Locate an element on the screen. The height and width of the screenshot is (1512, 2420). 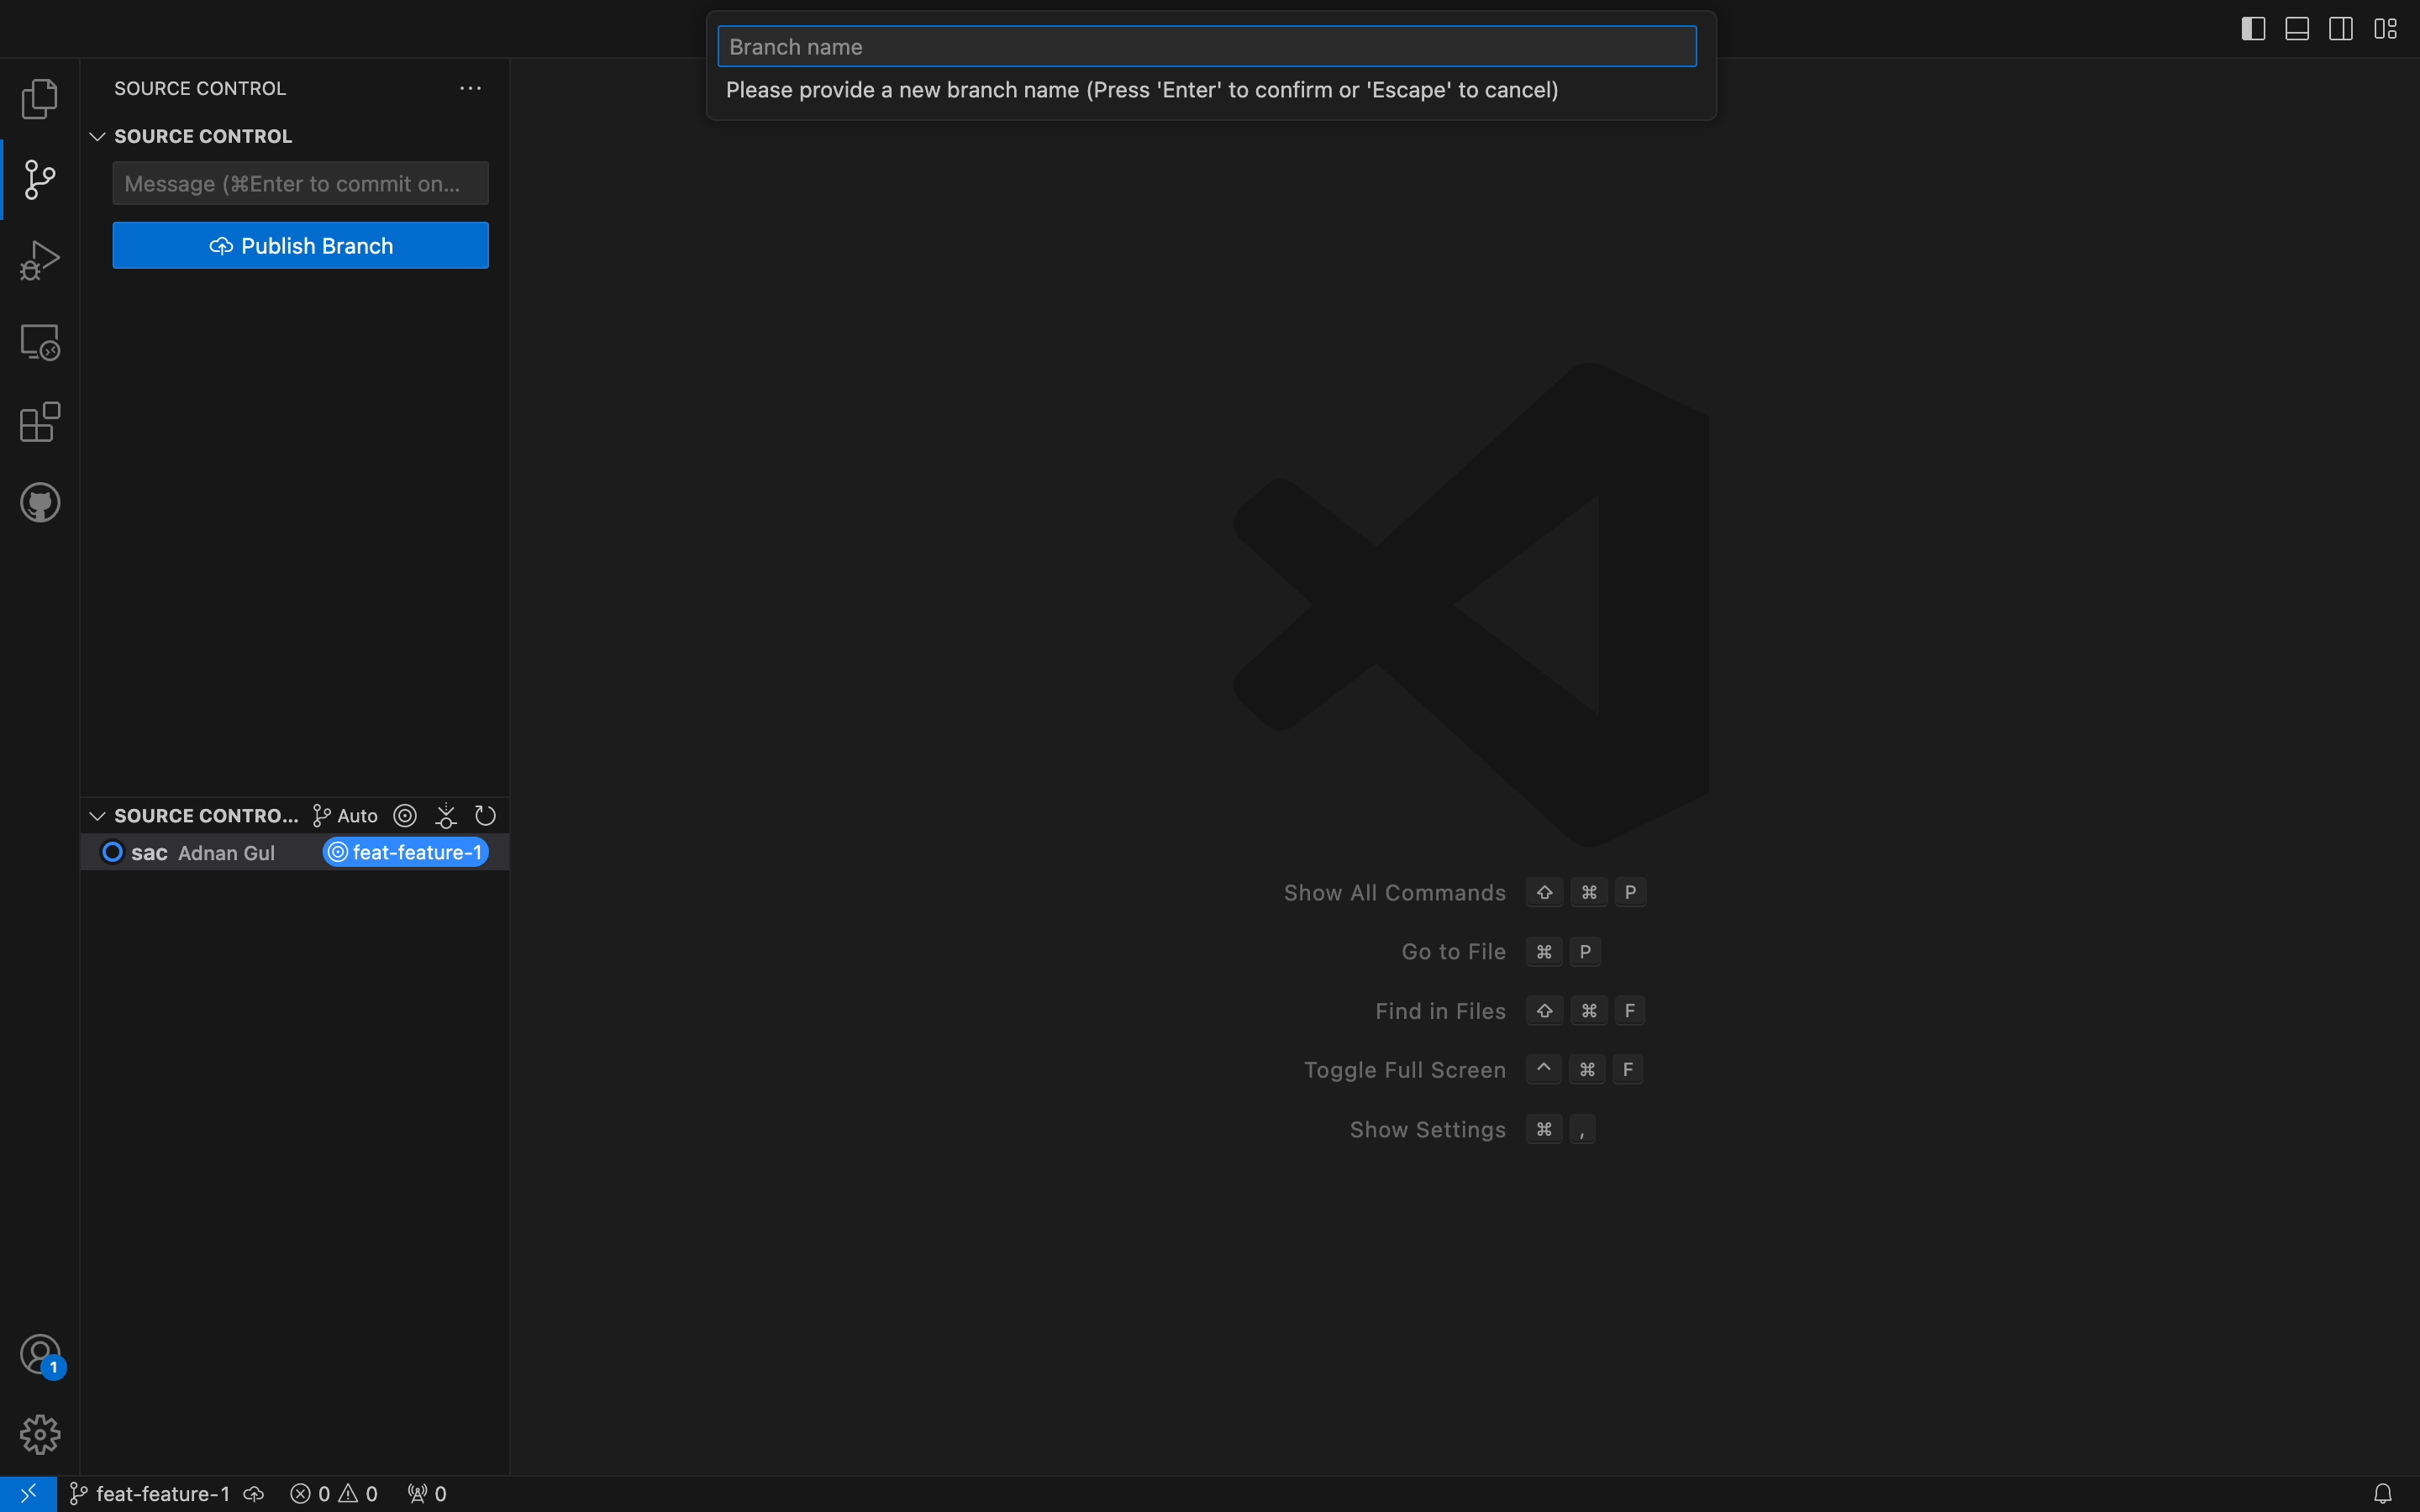
git lens options is located at coordinates (398, 816).